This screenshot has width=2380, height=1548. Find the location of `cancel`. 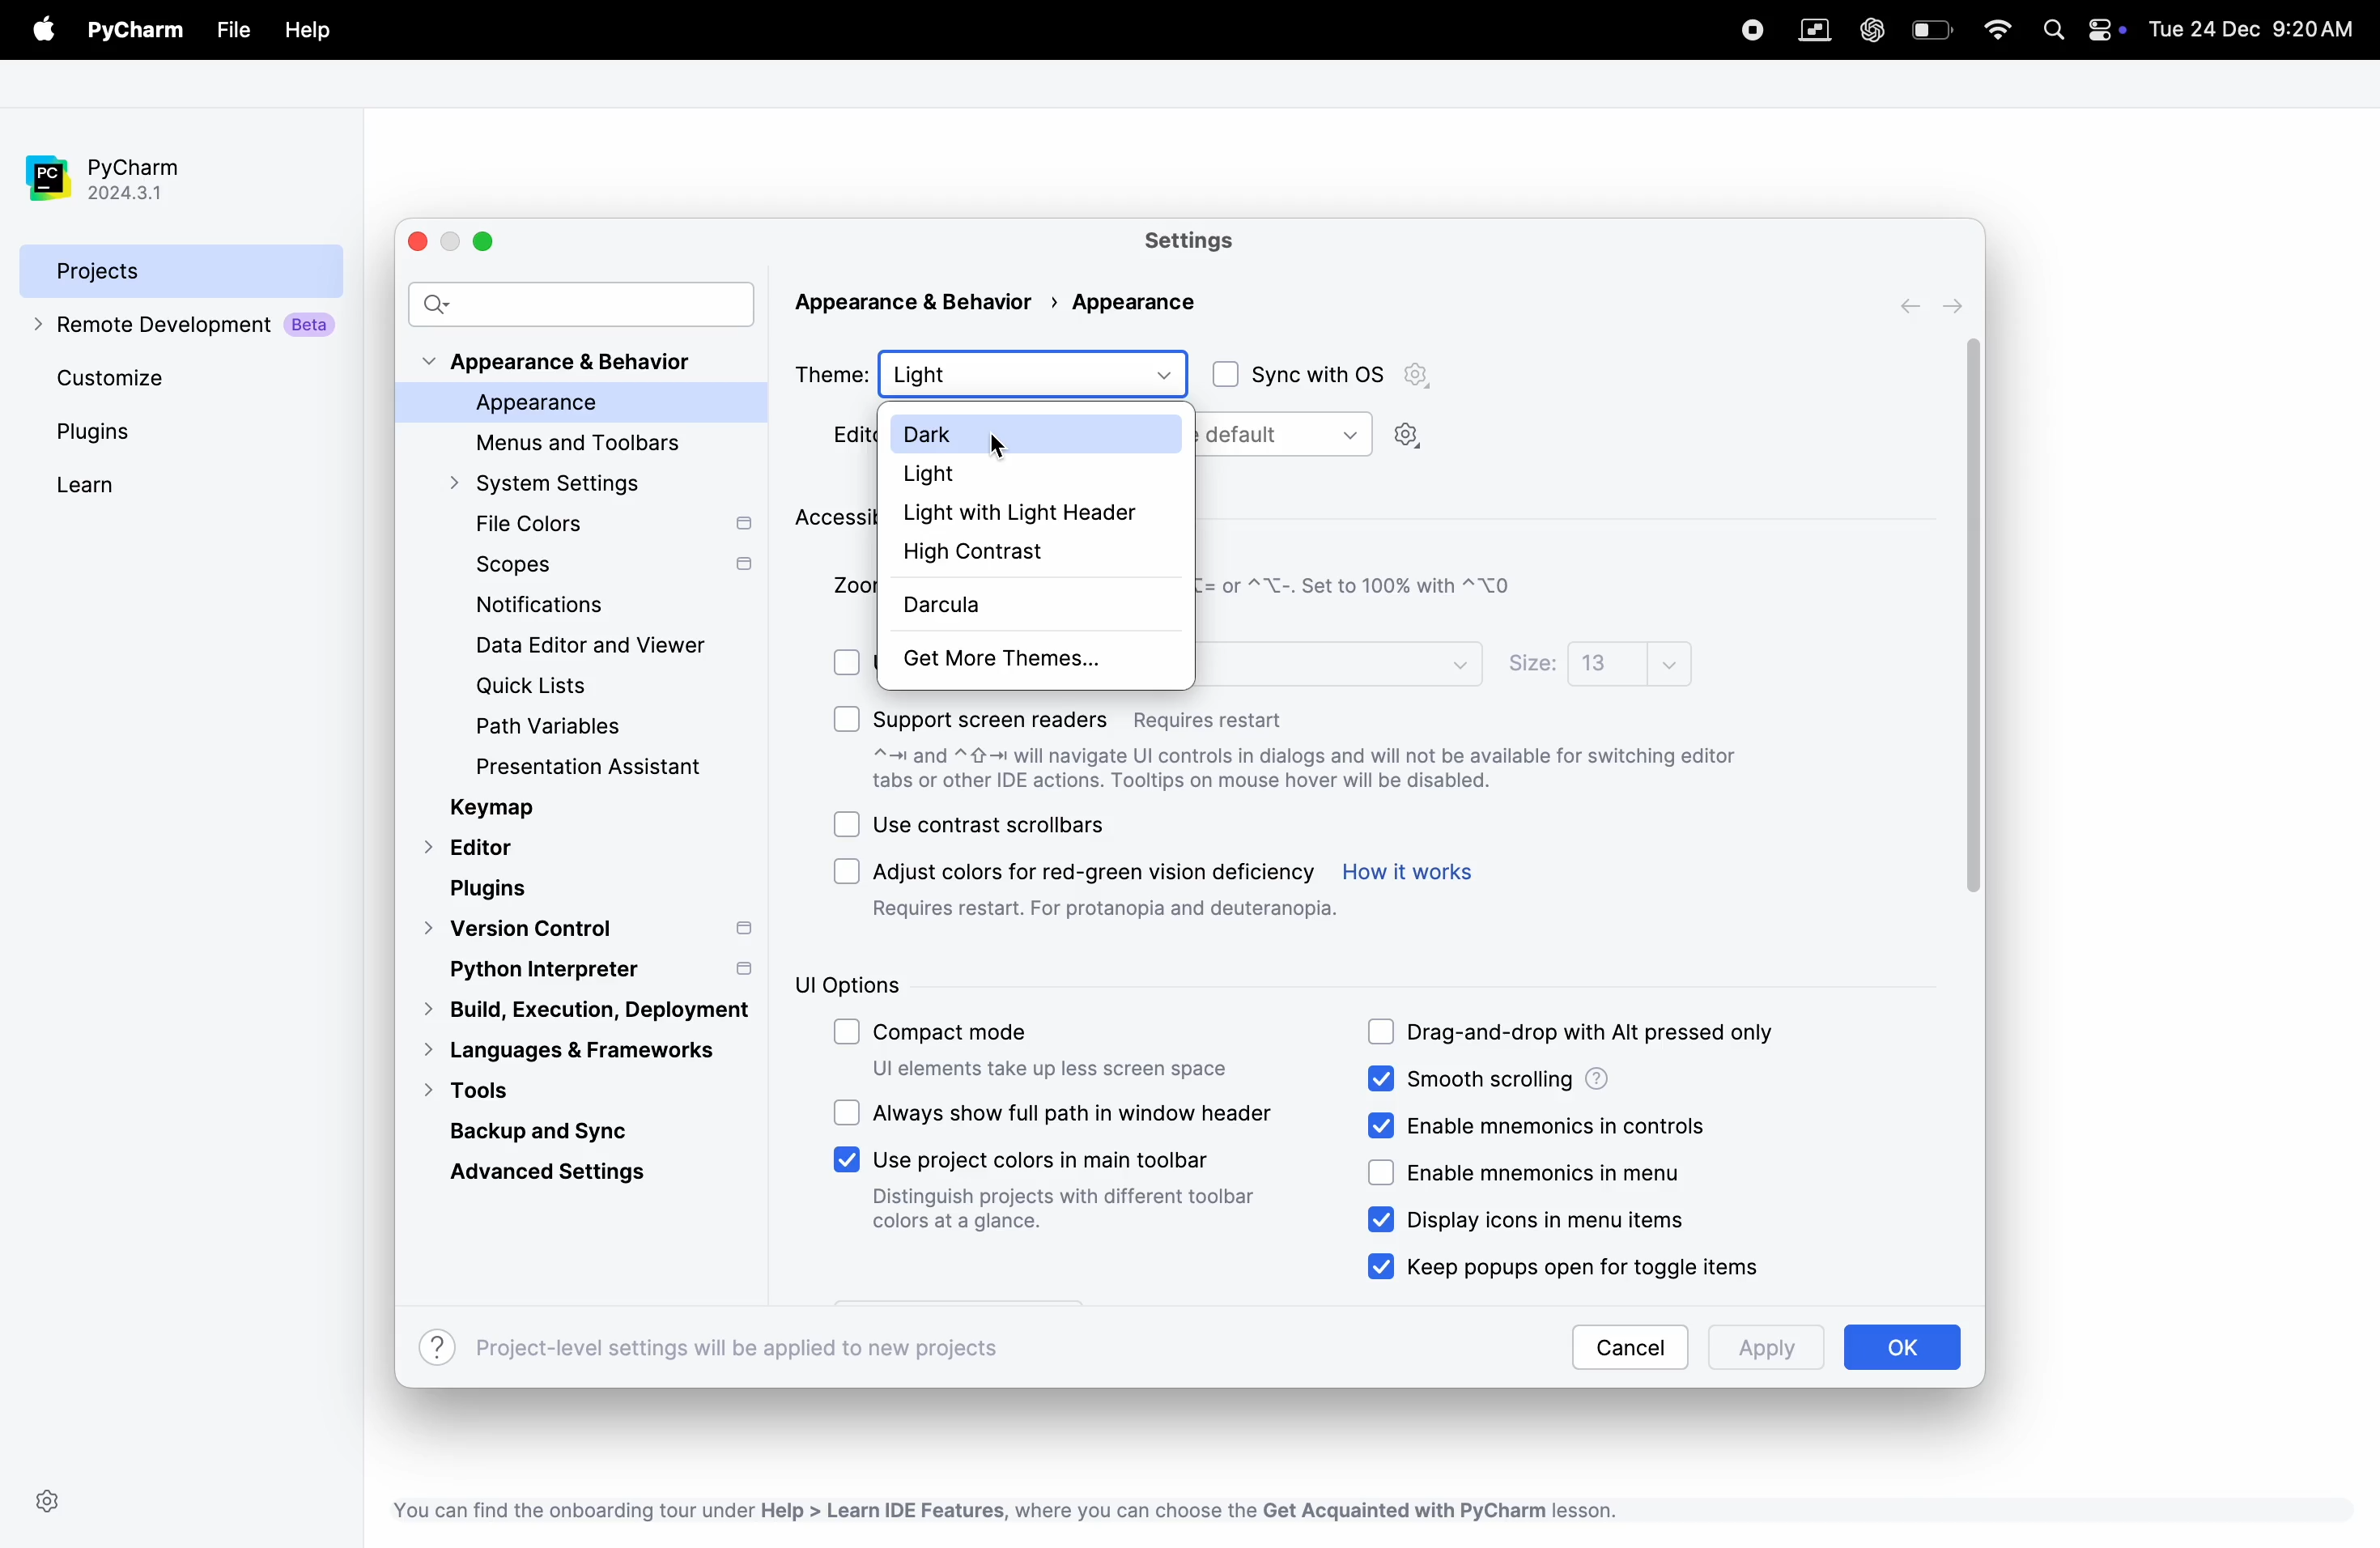

cancel is located at coordinates (1629, 1347).